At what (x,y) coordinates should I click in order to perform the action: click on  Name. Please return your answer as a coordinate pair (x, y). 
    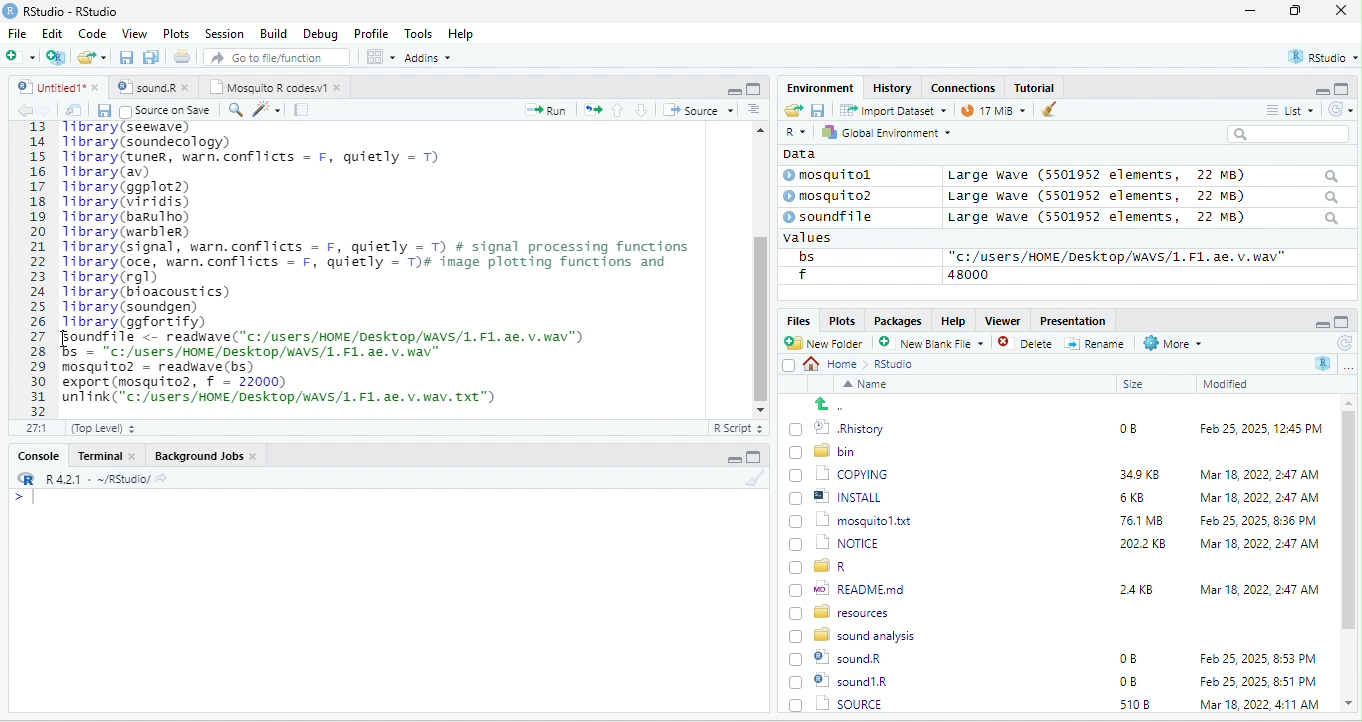
    Looking at the image, I should click on (869, 386).